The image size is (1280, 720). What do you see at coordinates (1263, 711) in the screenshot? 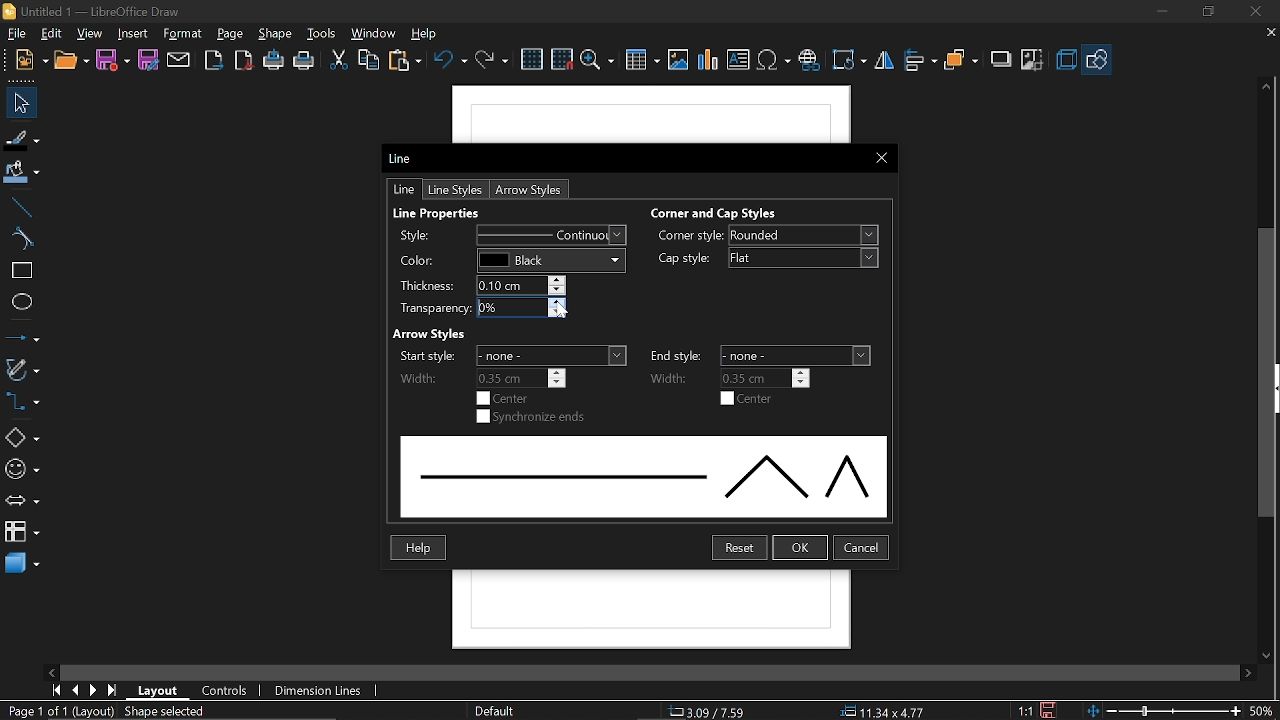
I see `current zoom (50%)` at bounding box center [1263, 711].